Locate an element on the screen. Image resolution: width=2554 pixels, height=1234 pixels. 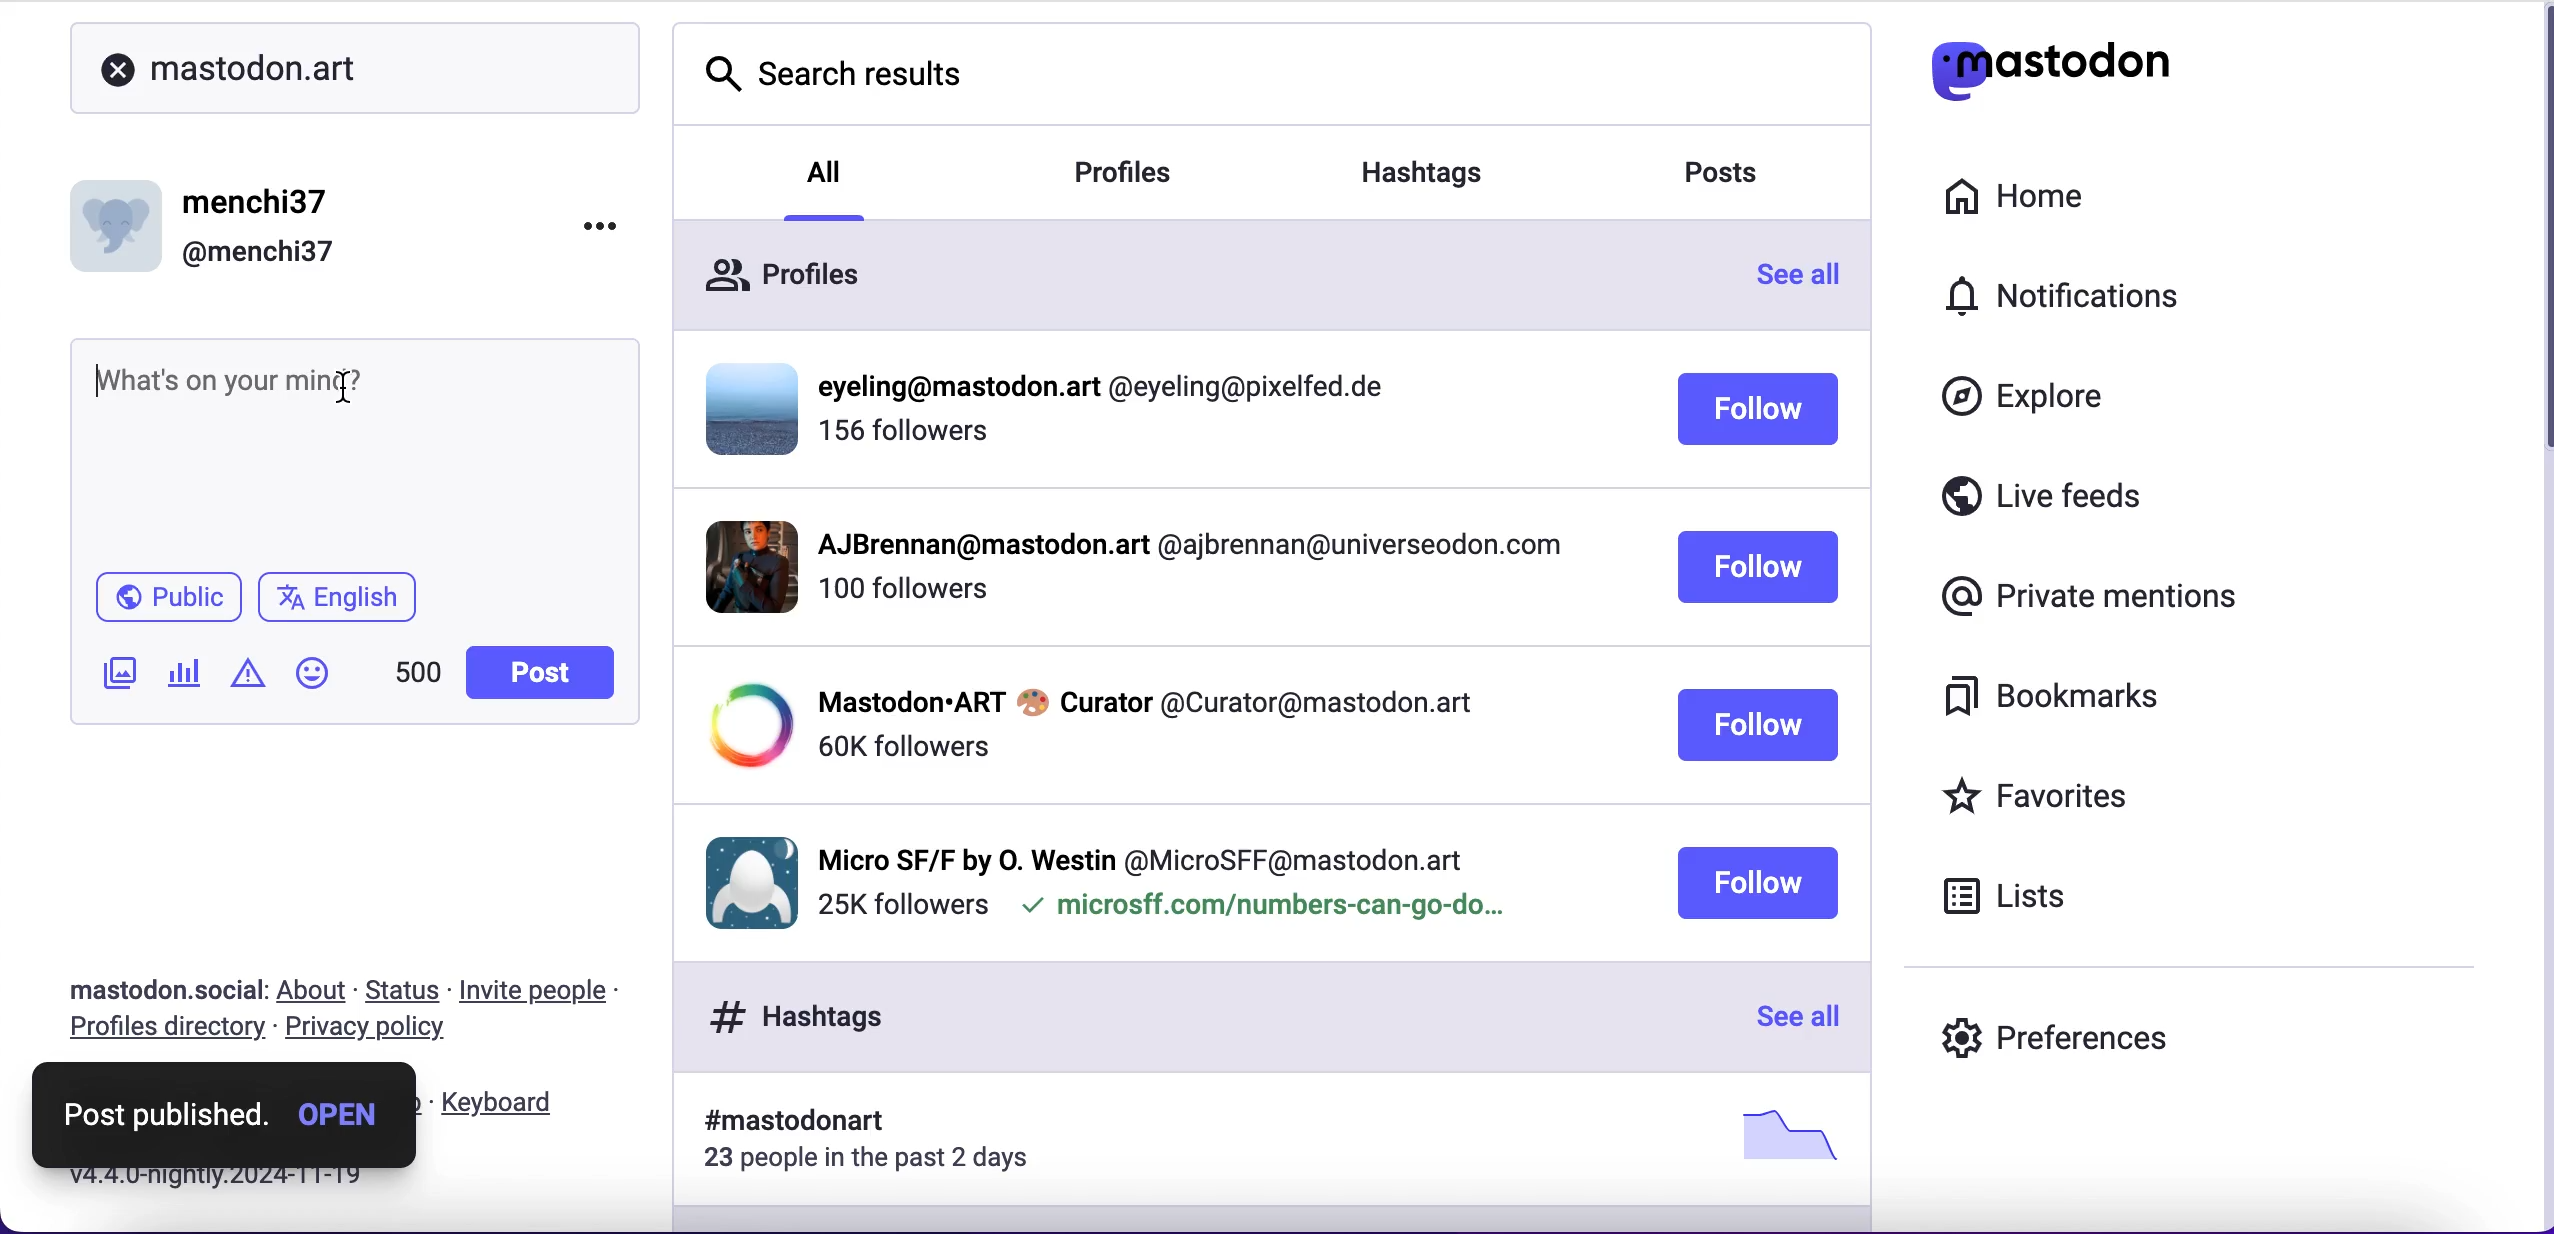
see all is located at coordinates (1810, 281).